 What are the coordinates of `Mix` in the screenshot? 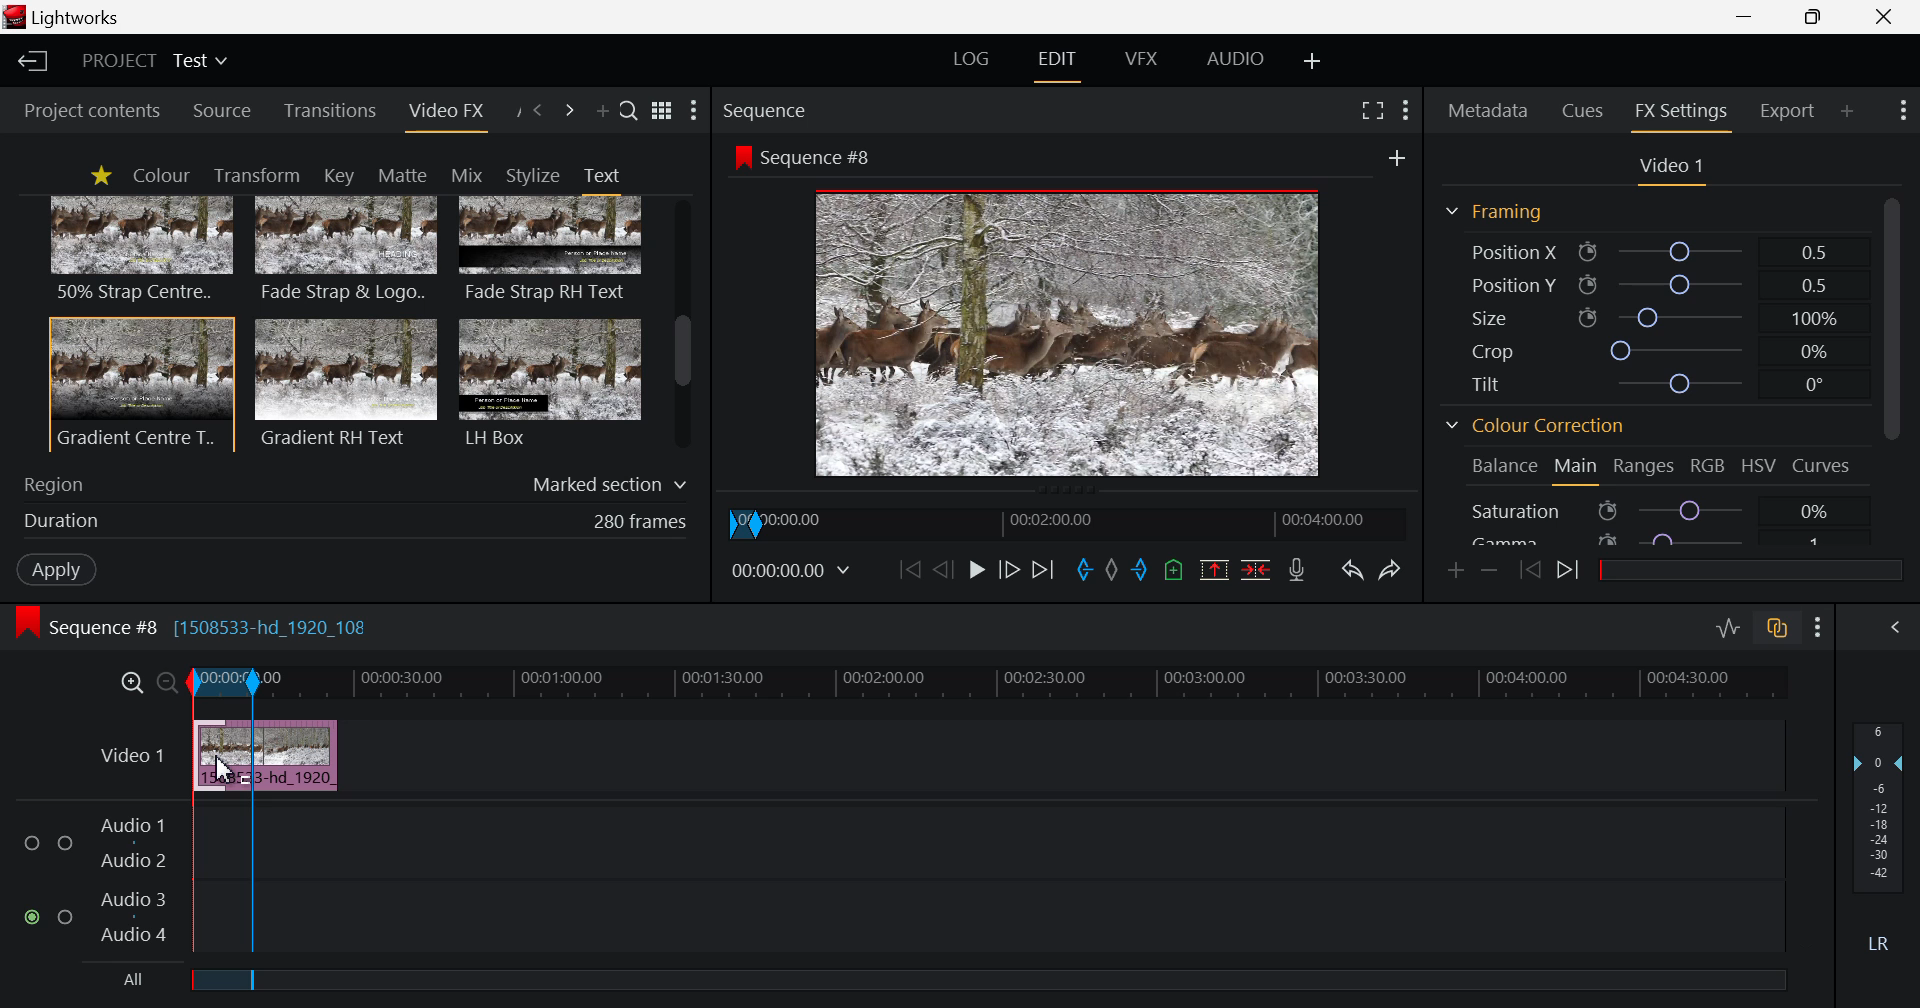 It's located at (473, 174).